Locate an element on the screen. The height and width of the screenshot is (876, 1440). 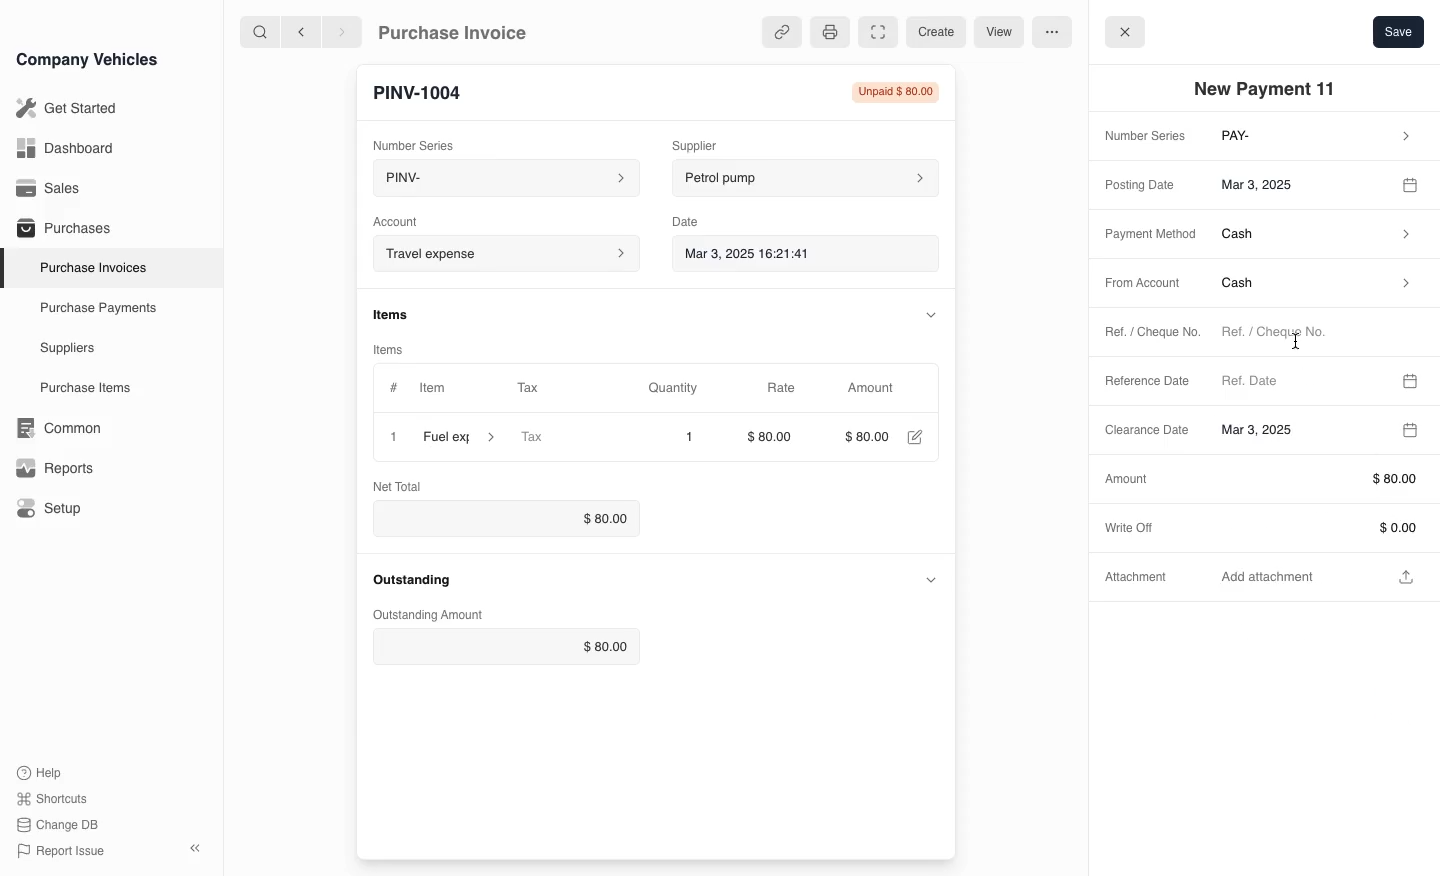
Account is located at coordinates (408, 219).